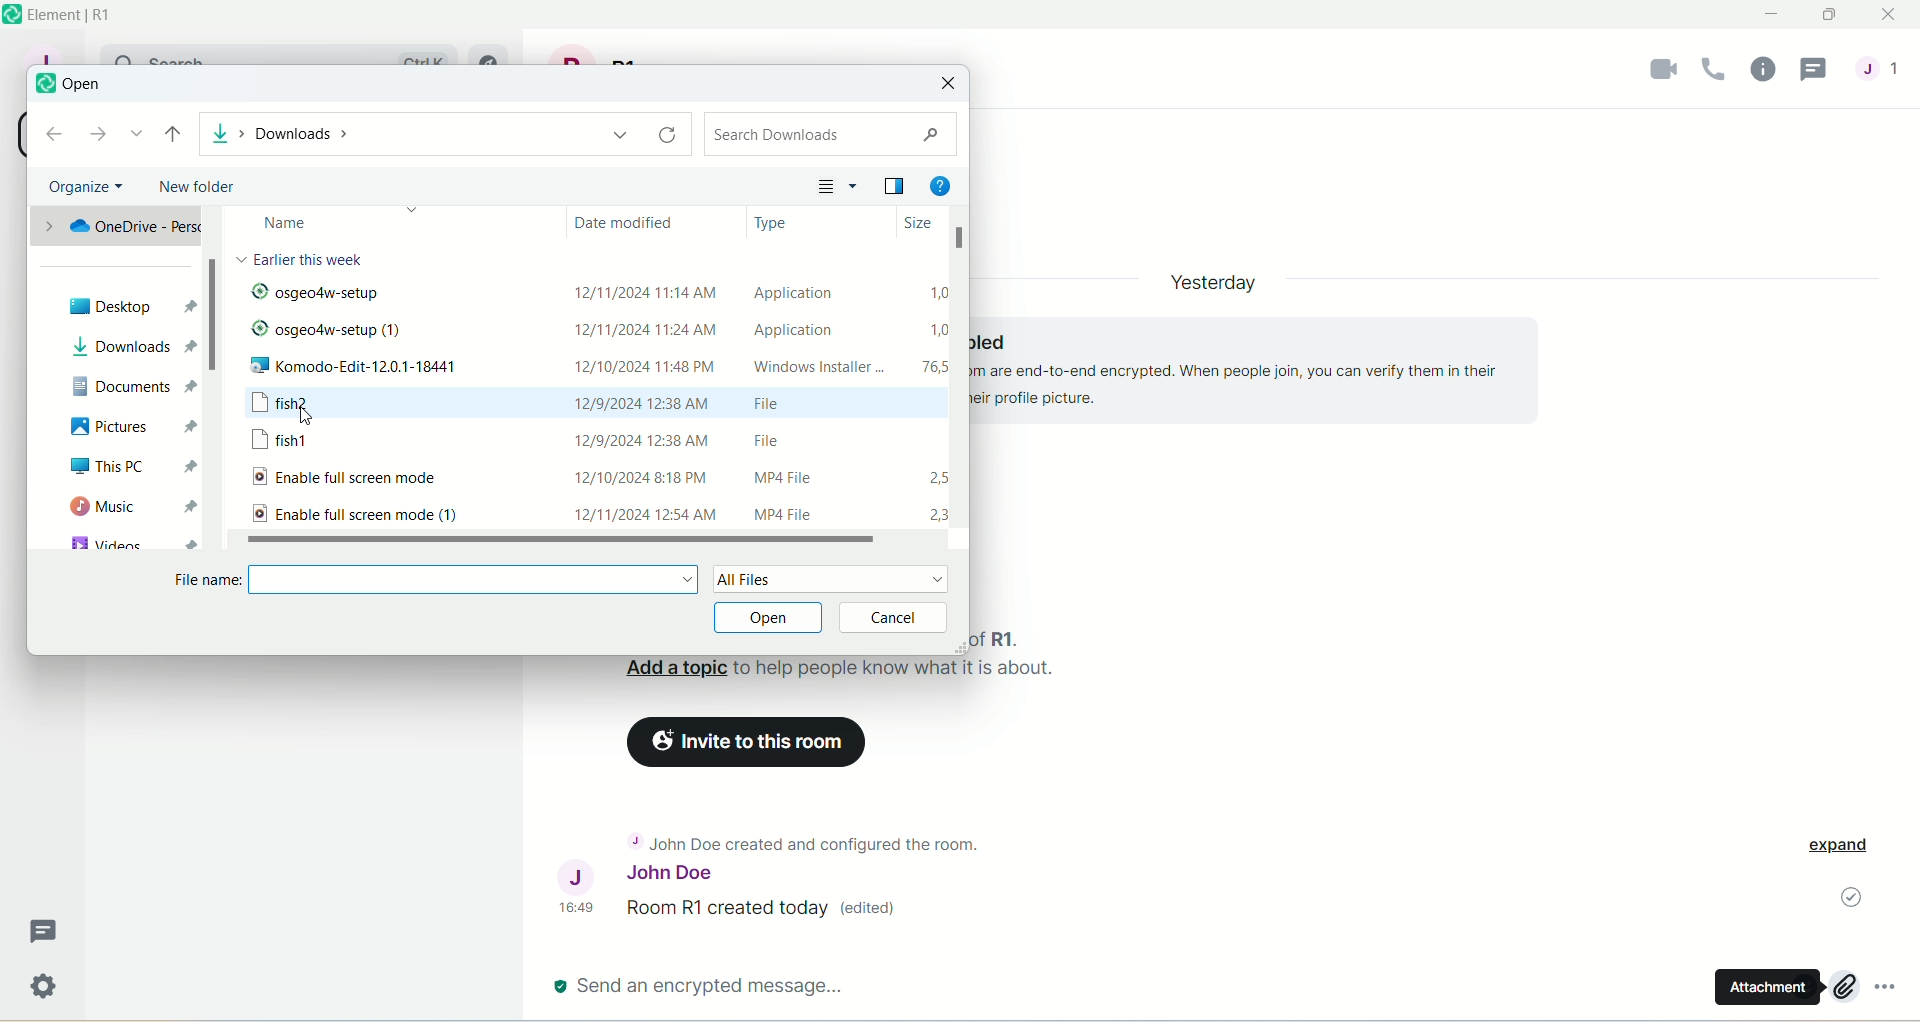 The image size is (1920, 1022). Describe the element at coordinates (642, 331) in the screenshot. I see `12/11/2024 11:24 AM` at that location.